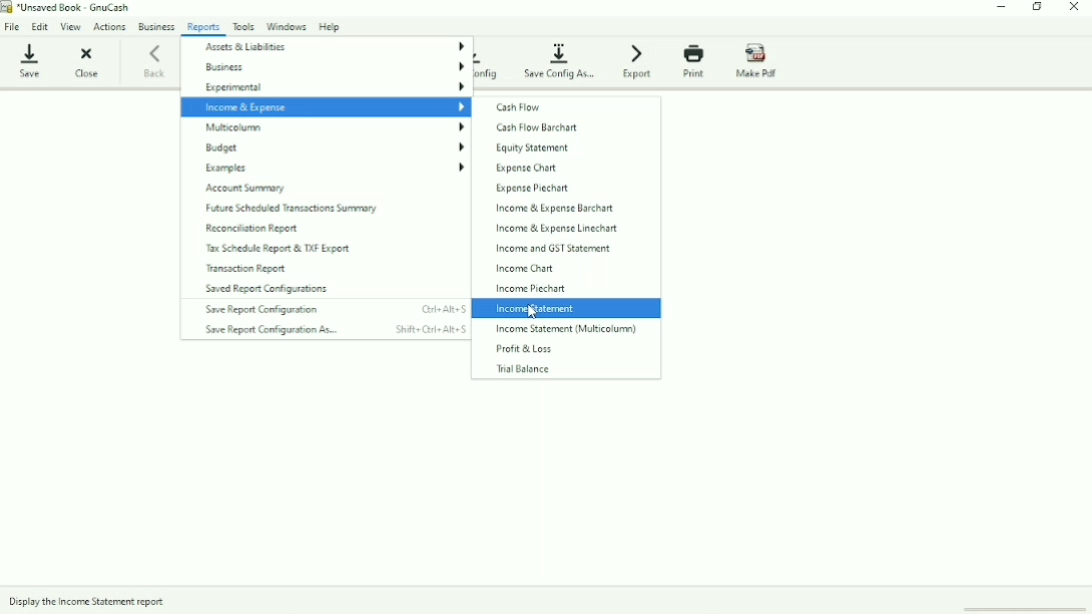 Image resolution: width=1092 pixels, height=614 pixels. Describe the element at coordinates (250, 189) in the screenshot. I see `Account Summary` at that location.